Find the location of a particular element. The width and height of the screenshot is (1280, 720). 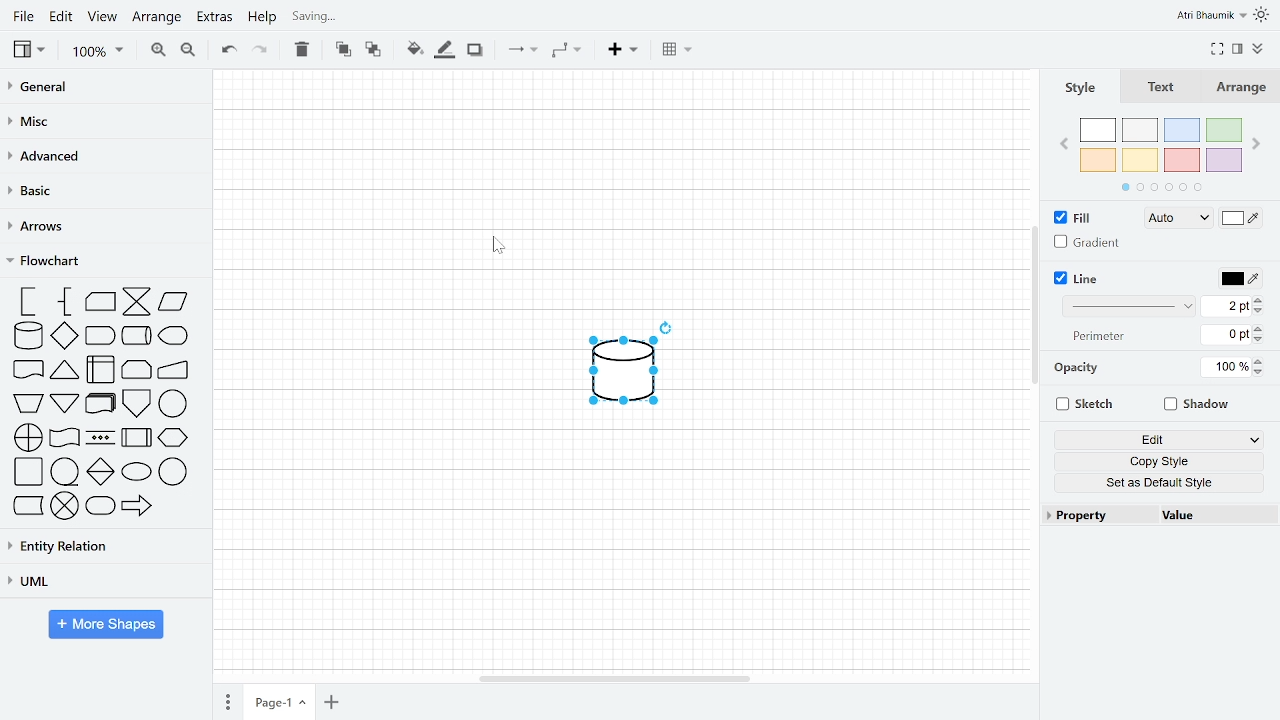

data is located at coordinates (173, 304).